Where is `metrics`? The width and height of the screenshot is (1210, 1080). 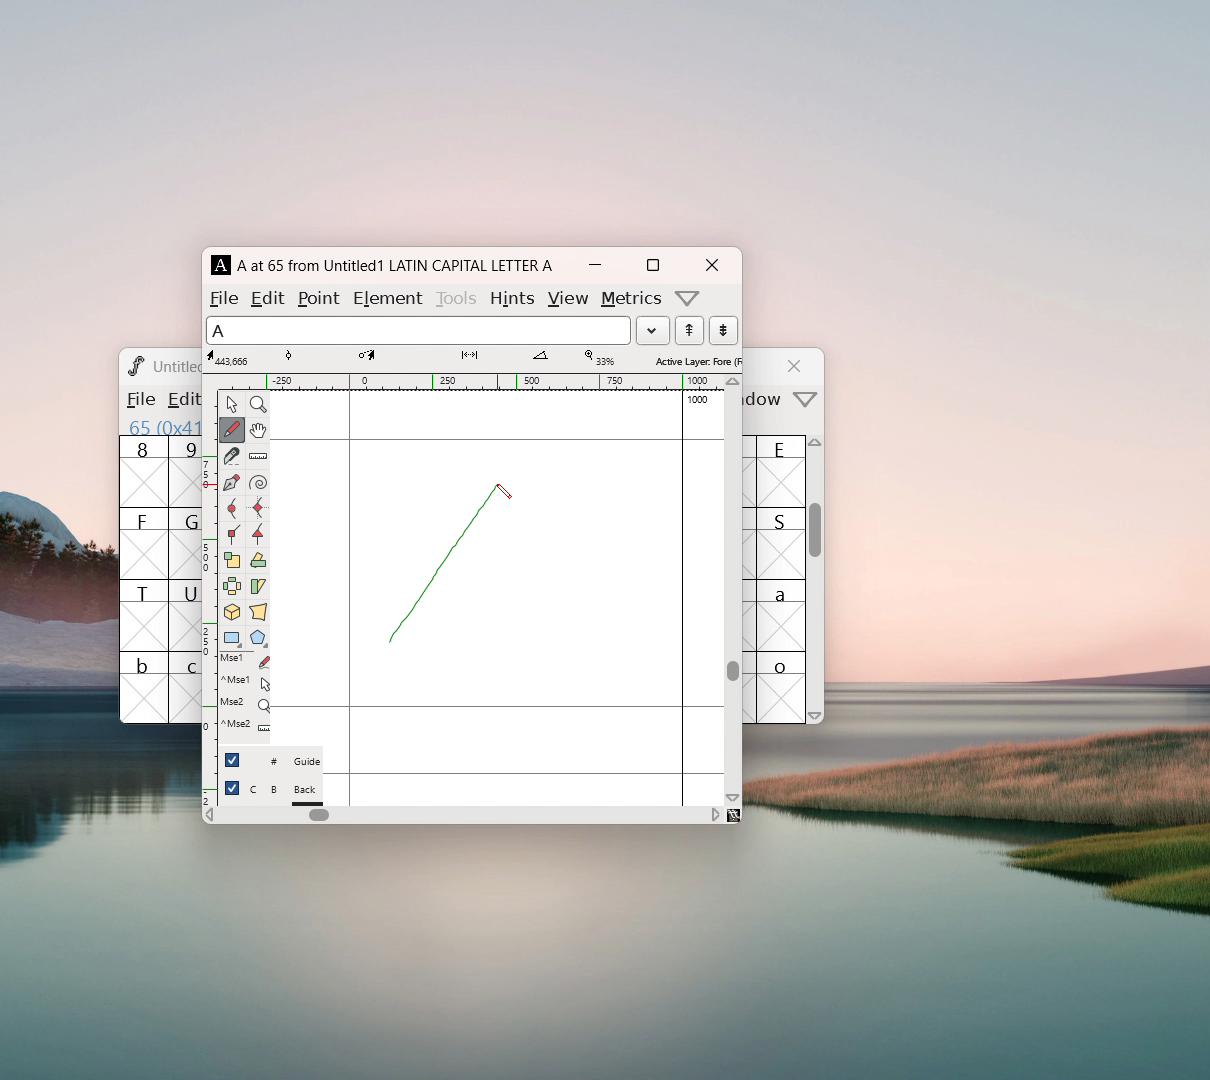 metrics is located at coordinates (632, 299).